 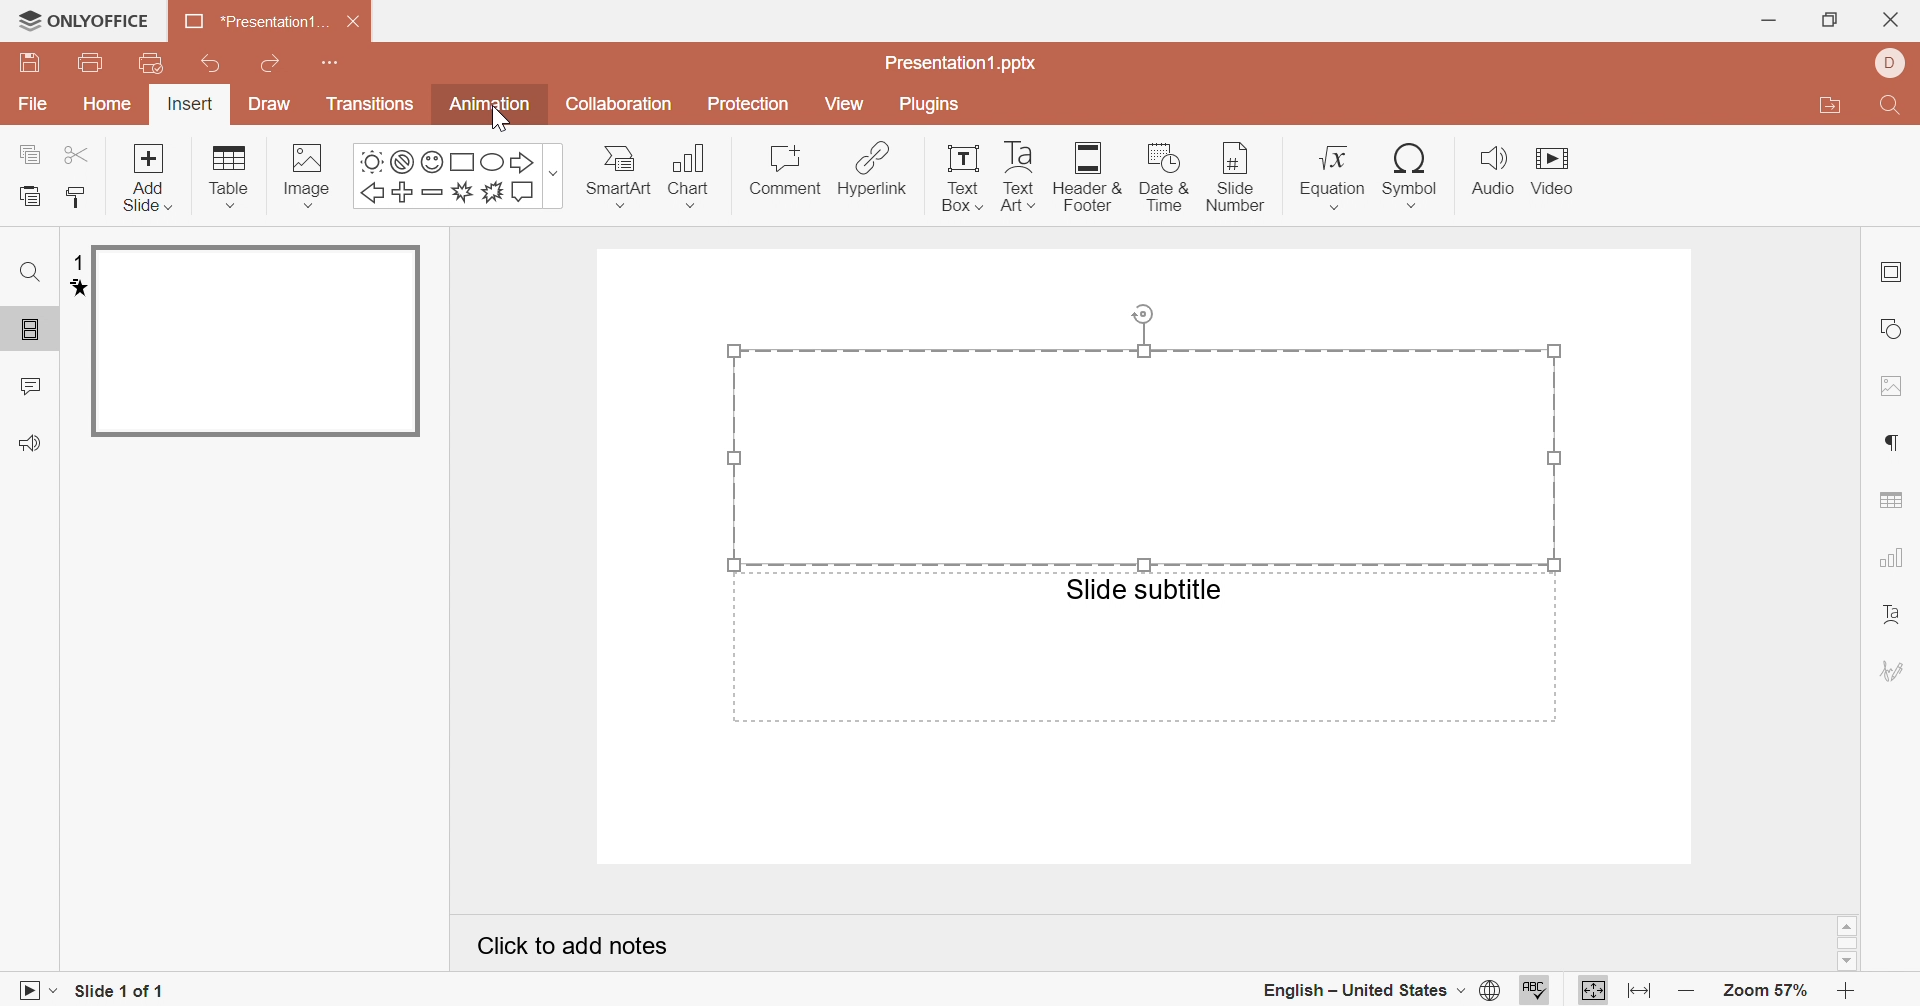 I want to click on english - united states, so click(x=1361, y=992).